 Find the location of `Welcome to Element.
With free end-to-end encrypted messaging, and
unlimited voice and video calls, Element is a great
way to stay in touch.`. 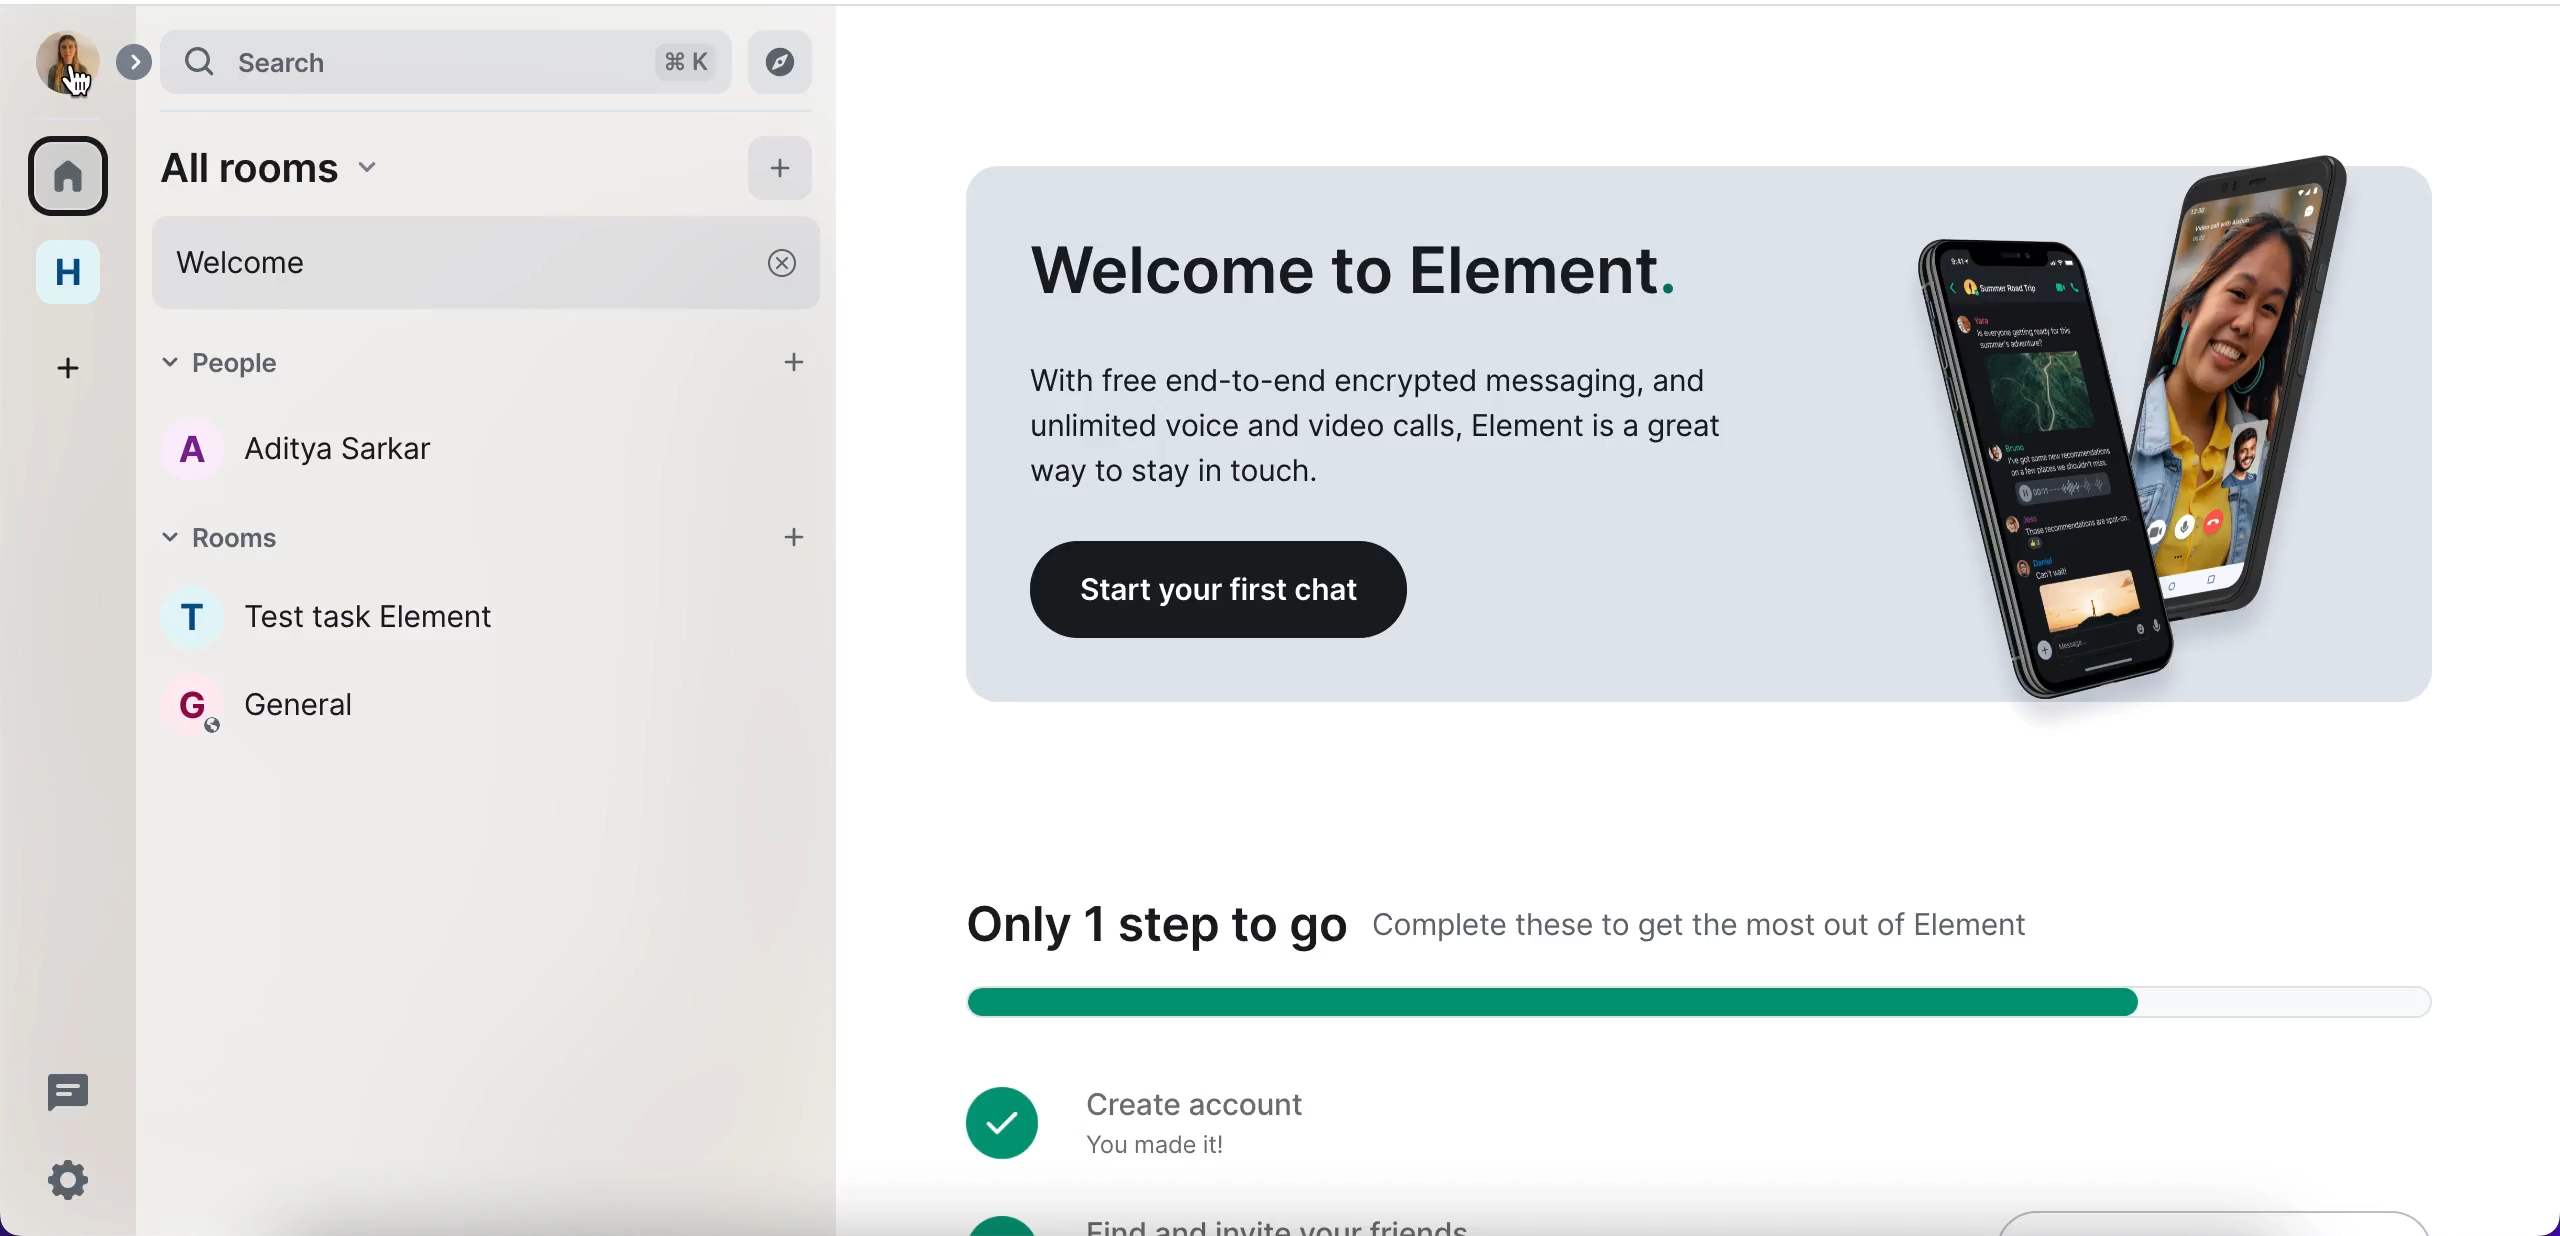

Welcome to Element.
With free end-to-end encrypted messaging, and
unlimited voice and video calls, Element is a great
way to stay in touch. is located at coordinates (1373, 349).